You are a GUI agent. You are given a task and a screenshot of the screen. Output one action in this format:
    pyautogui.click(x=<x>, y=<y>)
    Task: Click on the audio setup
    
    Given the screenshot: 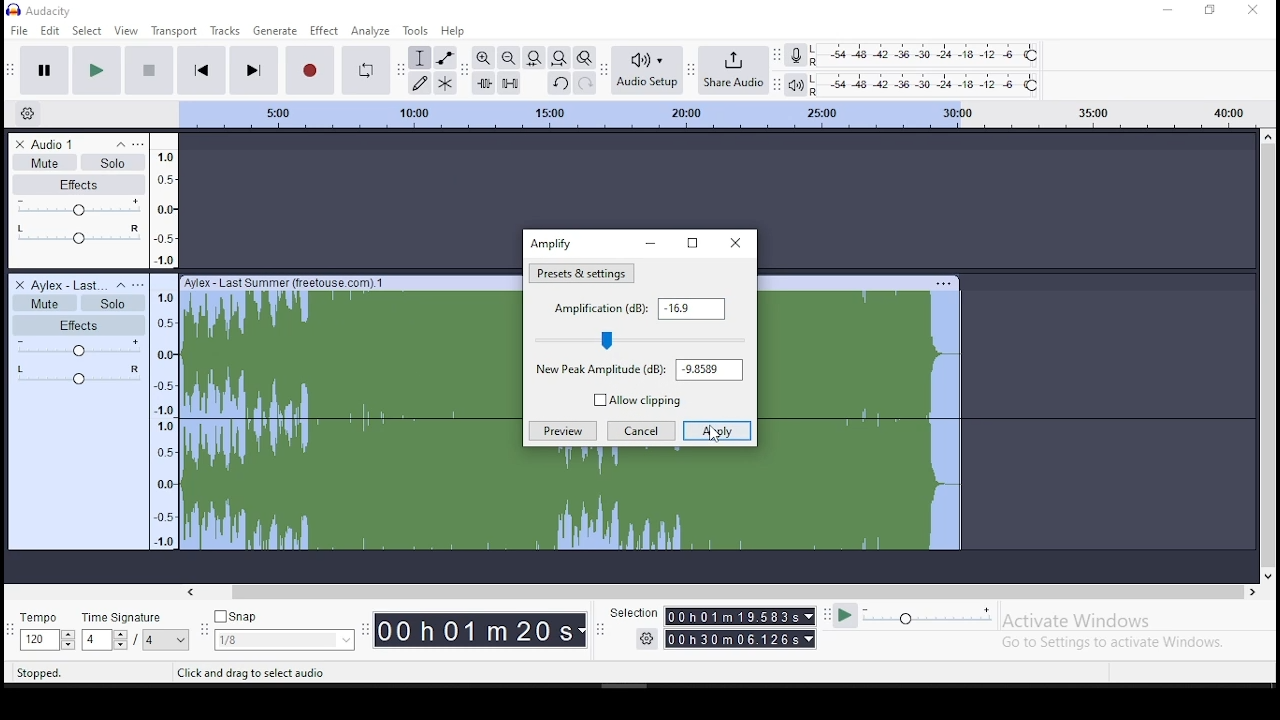 What is the action you would take?
    pyautogui.click(x=650, y=70)
    